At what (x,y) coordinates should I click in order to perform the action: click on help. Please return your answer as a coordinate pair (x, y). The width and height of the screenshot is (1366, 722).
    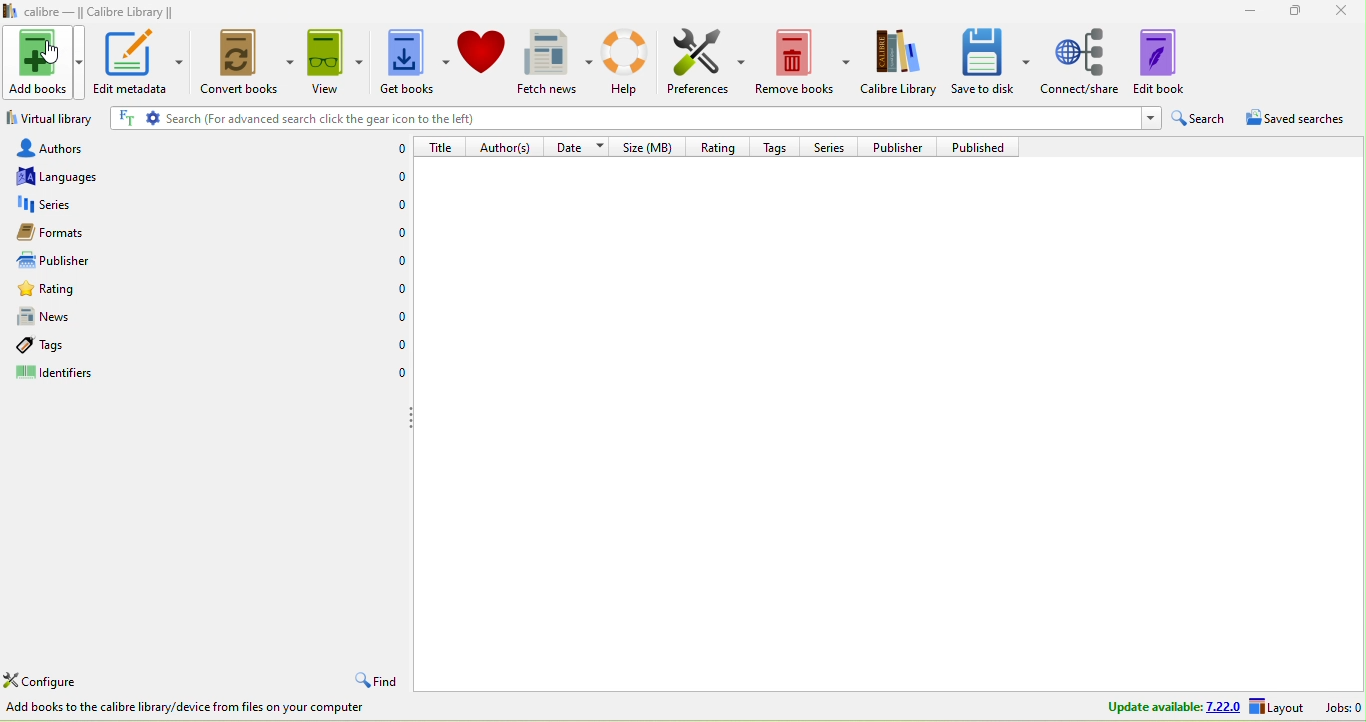
    Looking at the image, I should click on (626, 63).